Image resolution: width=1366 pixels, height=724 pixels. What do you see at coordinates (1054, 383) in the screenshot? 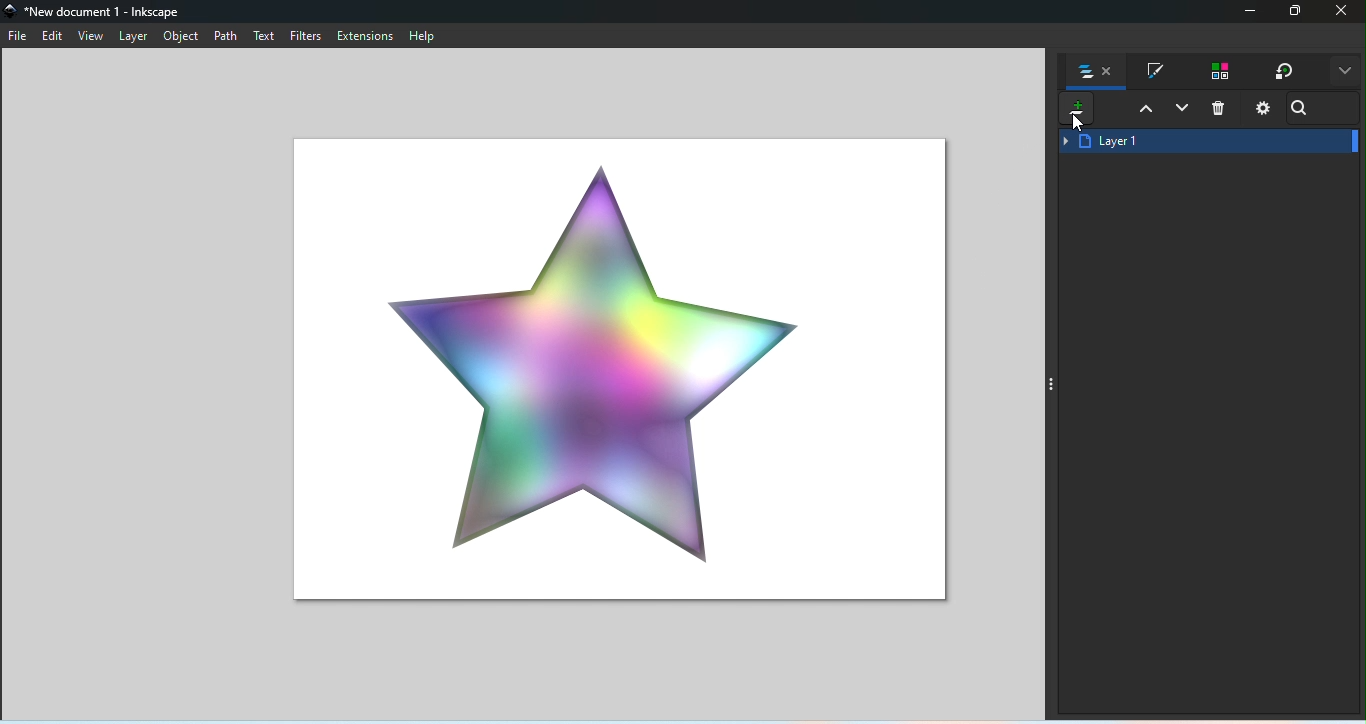
I see `Toggle command panel` at bounding box center [1054, 383].